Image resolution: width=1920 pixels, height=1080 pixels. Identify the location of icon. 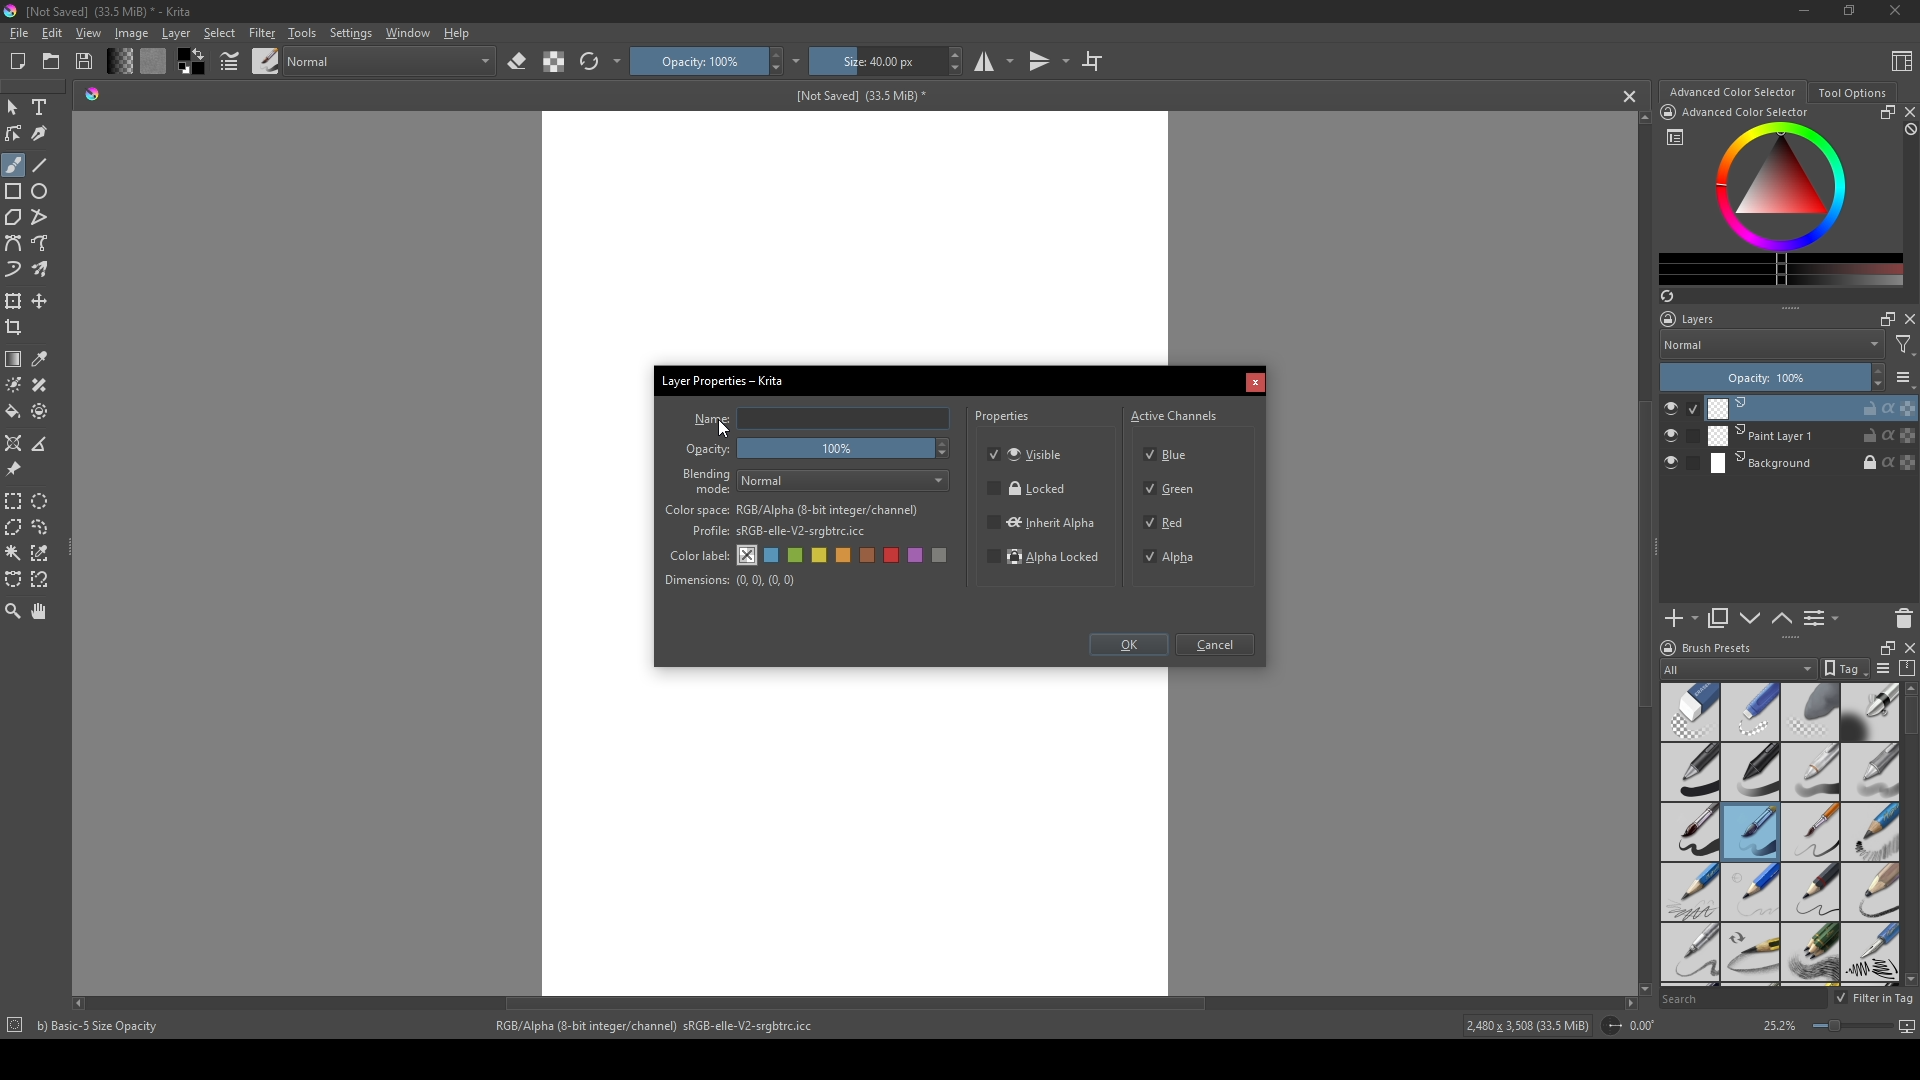
(13, 1027).